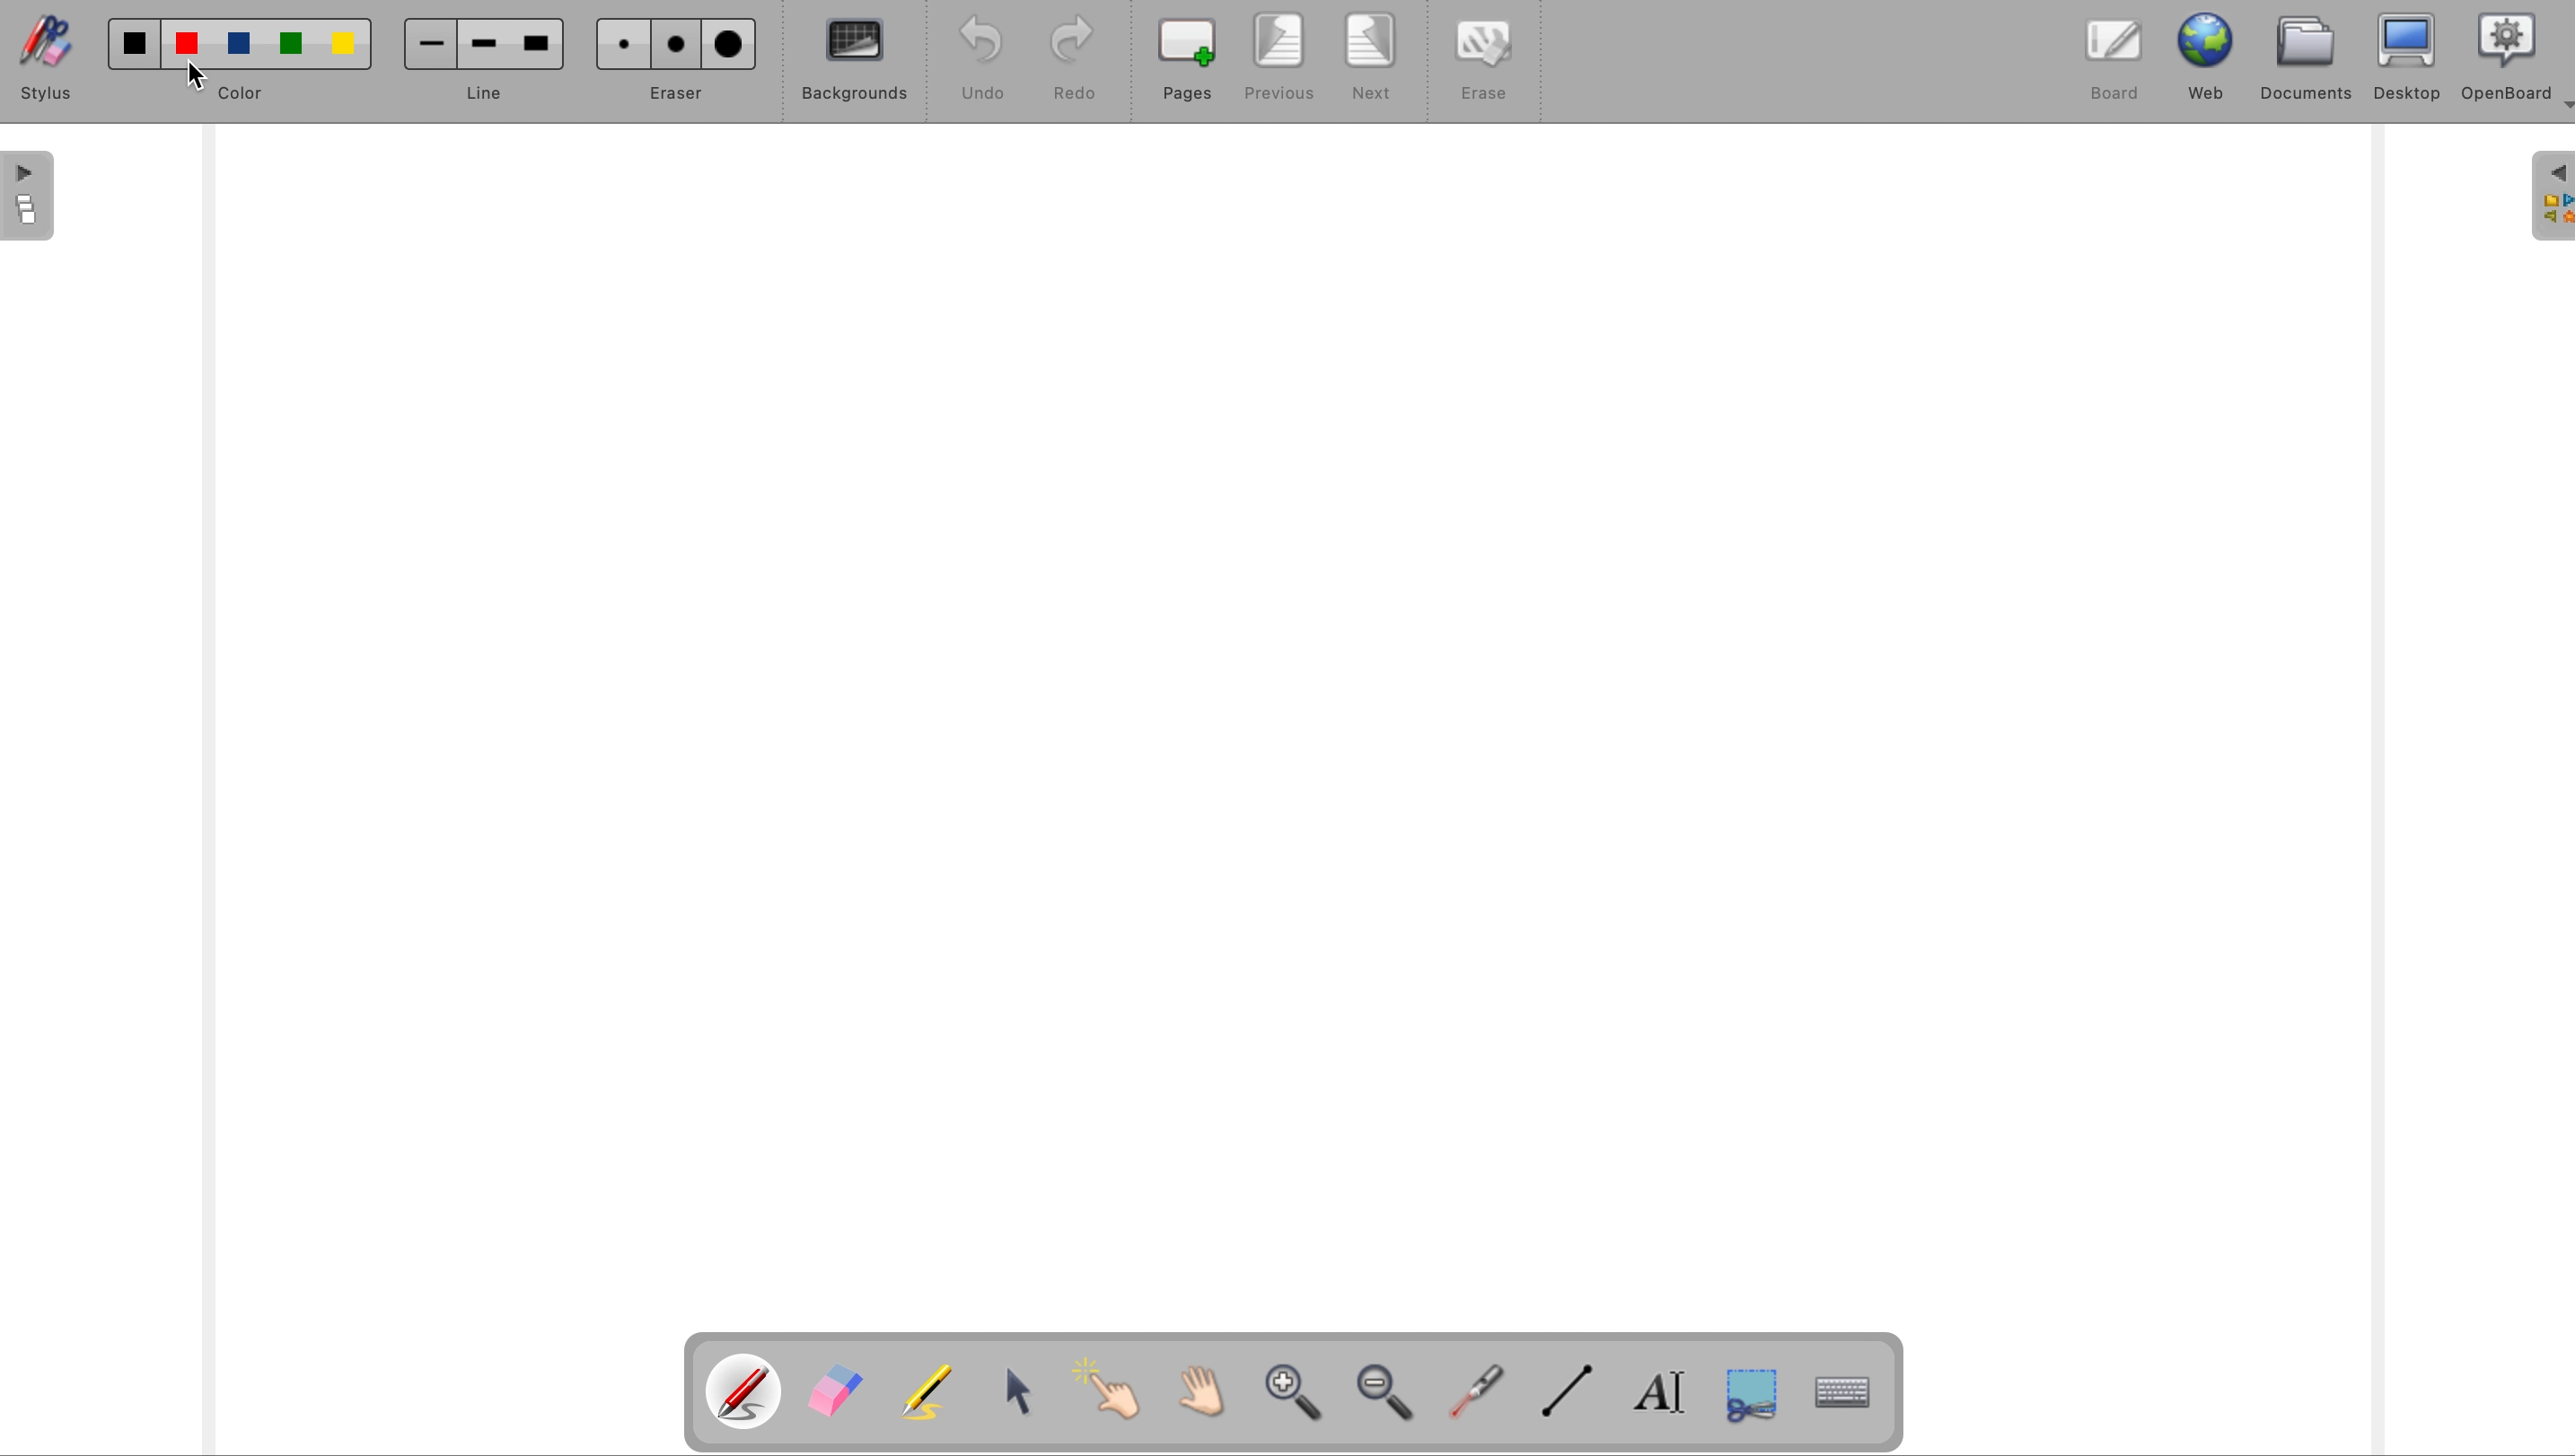 Image resolution: width=2575 pixels, height=1456 pixels. I want to click on write text, so click(1664, 1398).